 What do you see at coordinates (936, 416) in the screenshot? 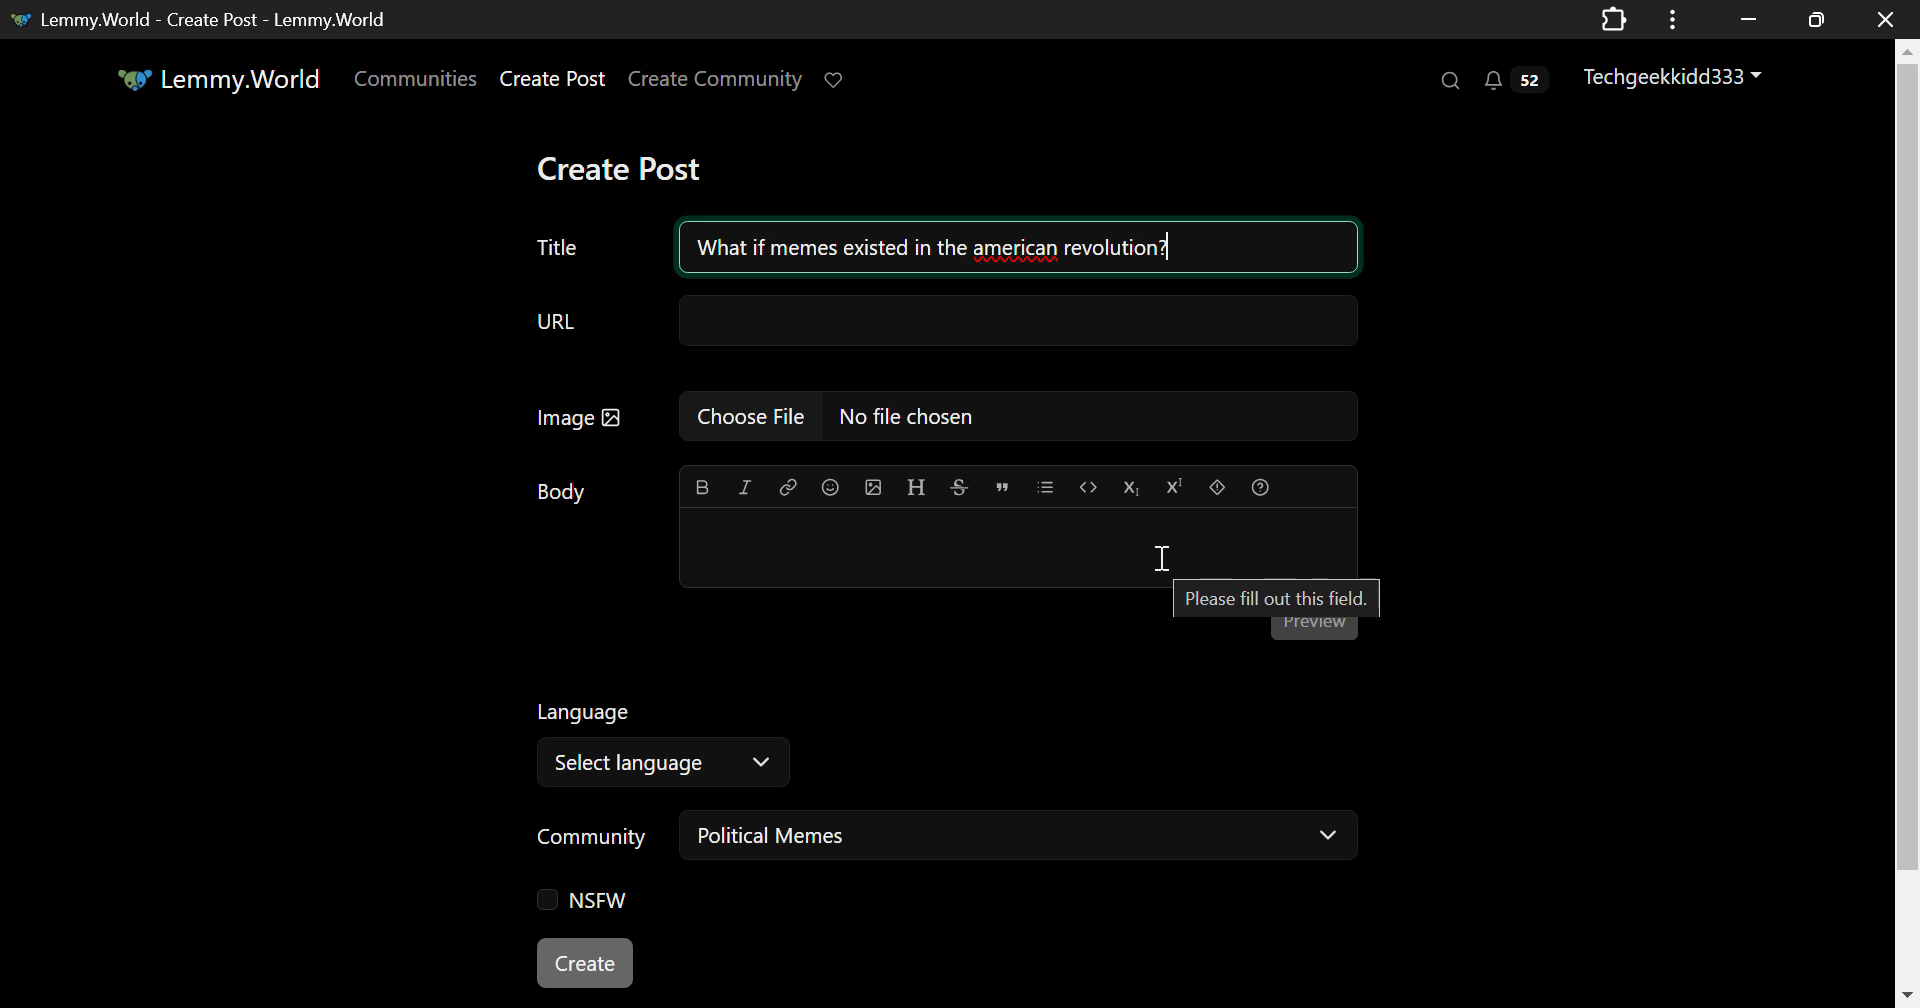
I see `Insert Image Field` at bounding box center [936, 416].